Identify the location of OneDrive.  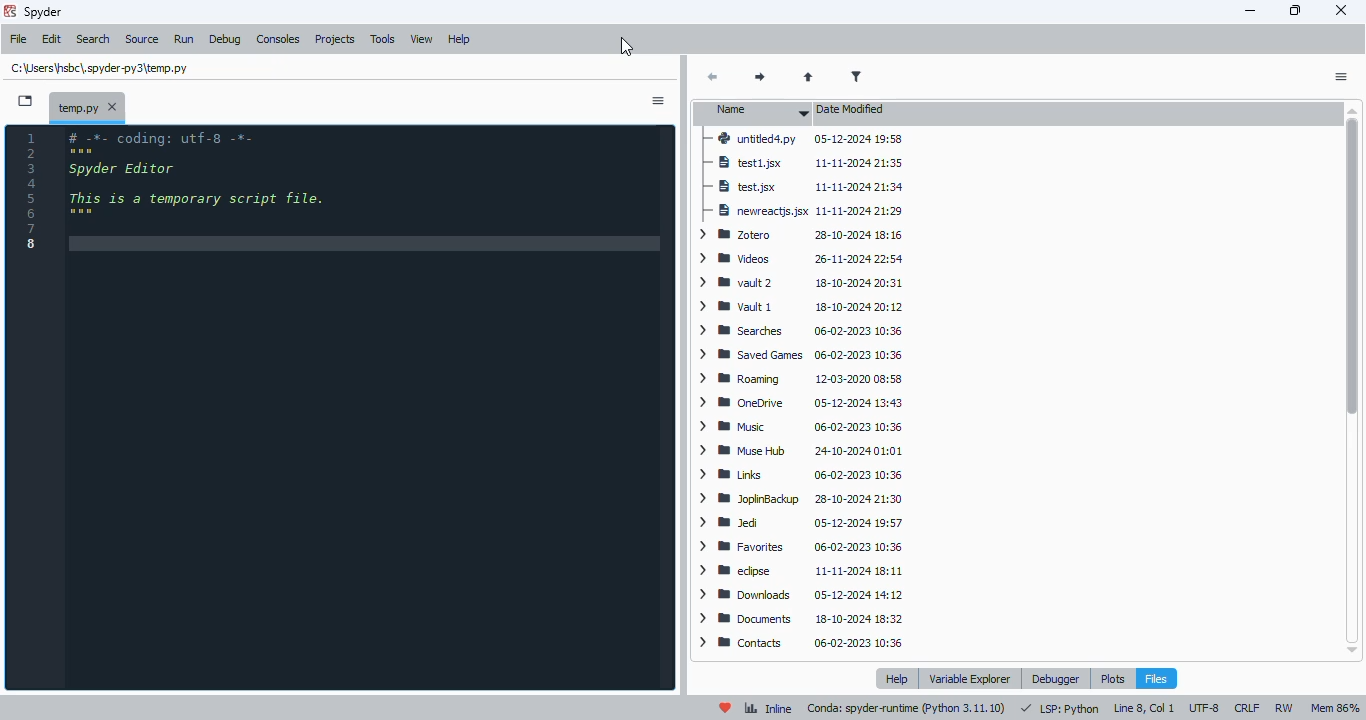
(801, 403).